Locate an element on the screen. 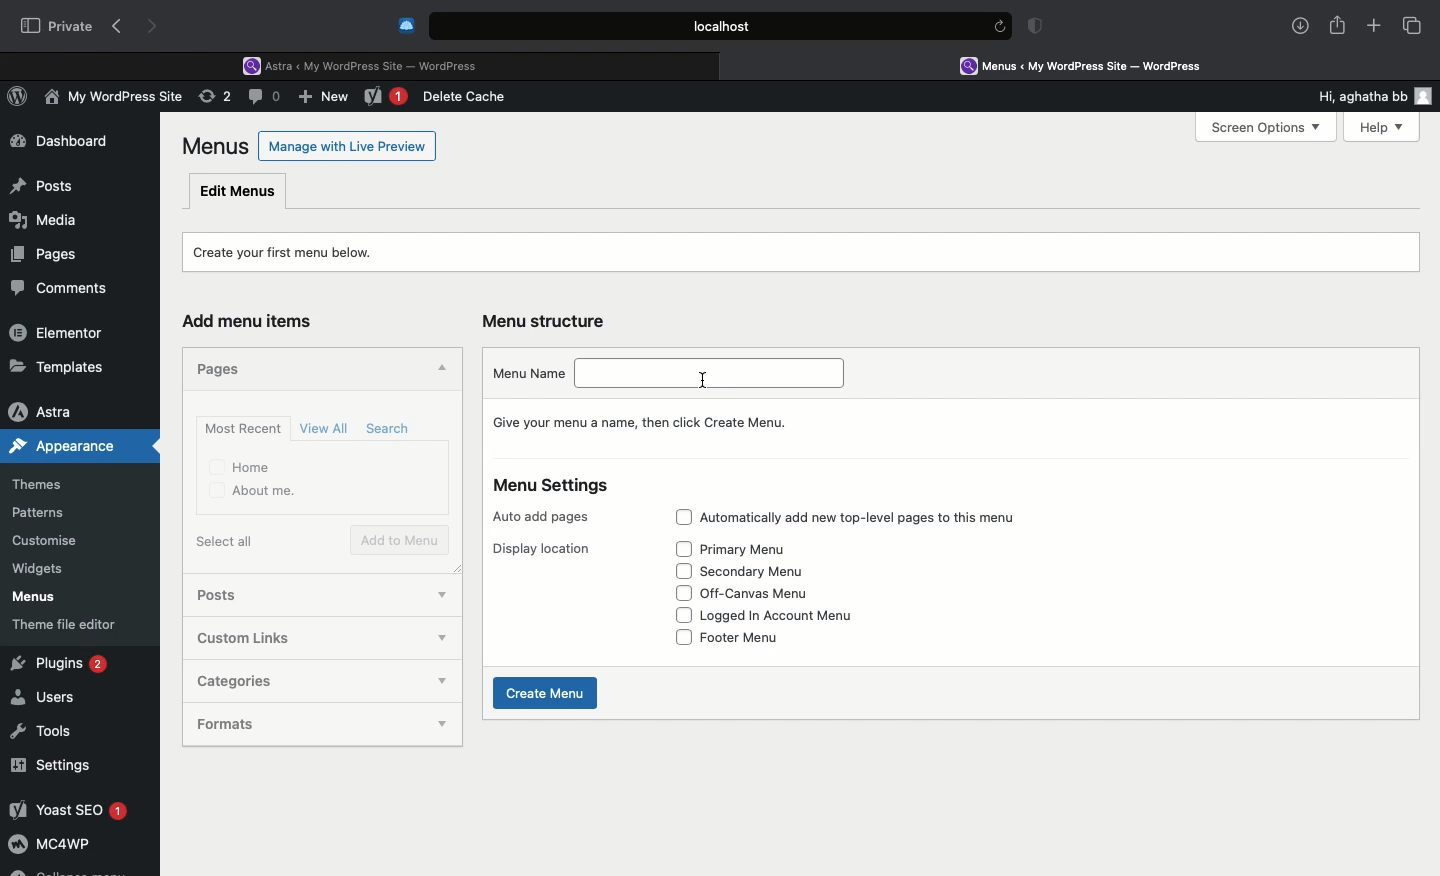 The height and width of the screenshot is (876, 1440). Delete cache is located at coordinates (468, 97).